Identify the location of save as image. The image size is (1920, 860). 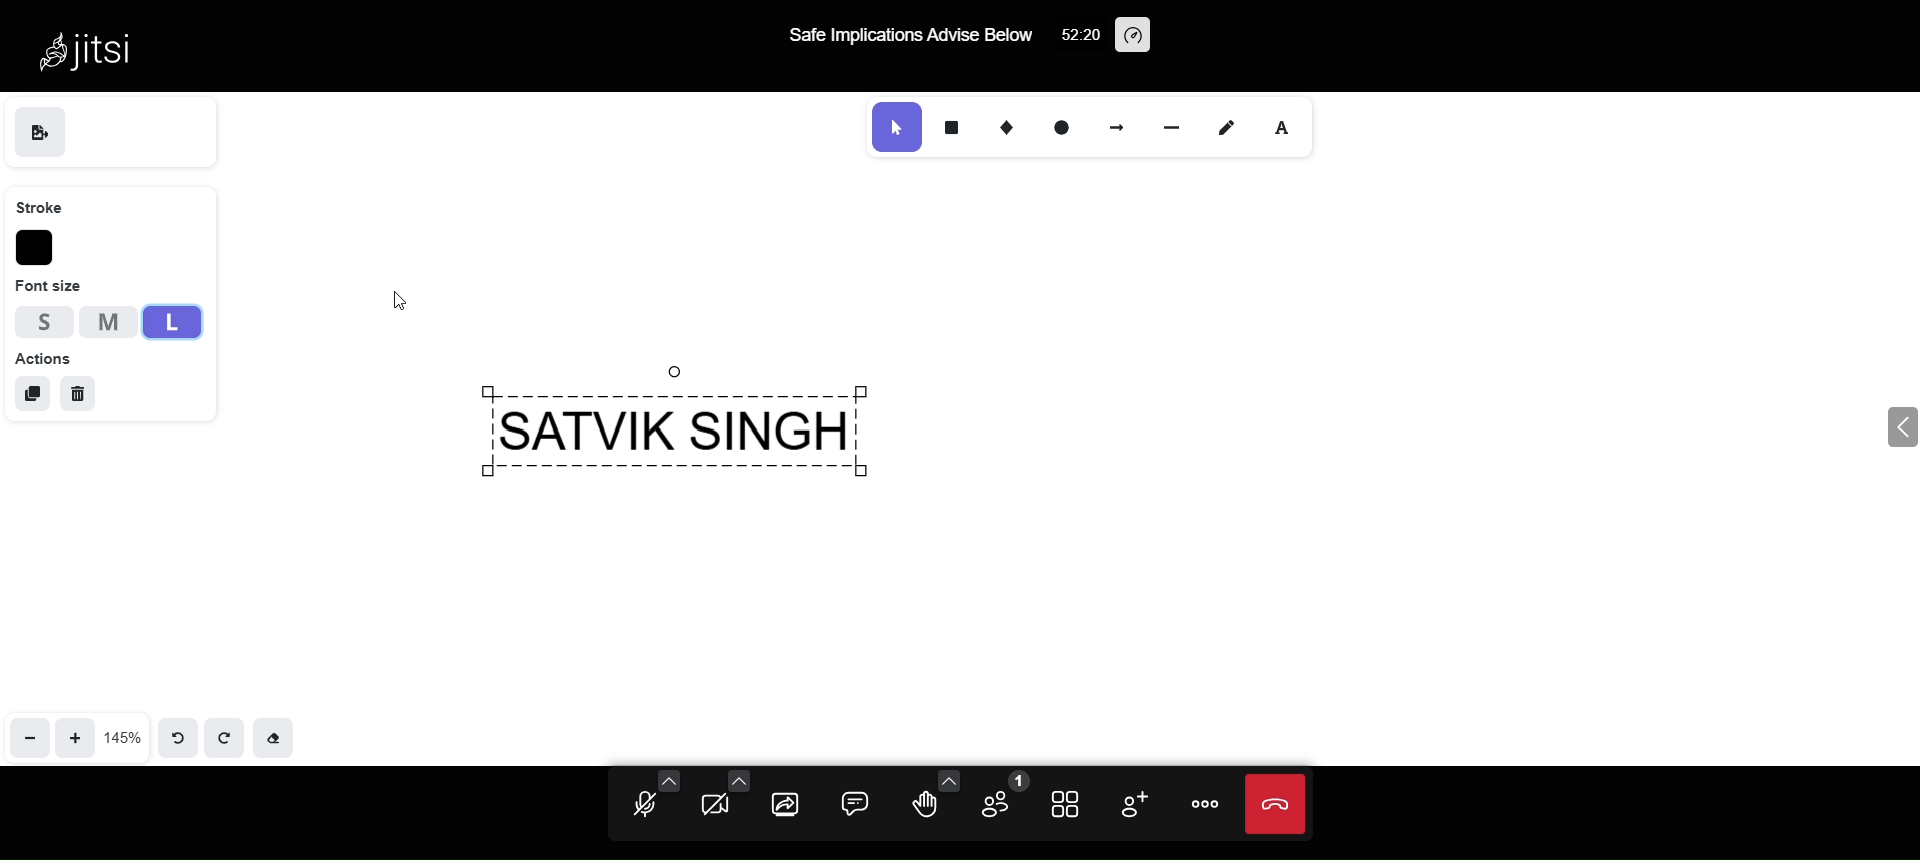
(41, 132).